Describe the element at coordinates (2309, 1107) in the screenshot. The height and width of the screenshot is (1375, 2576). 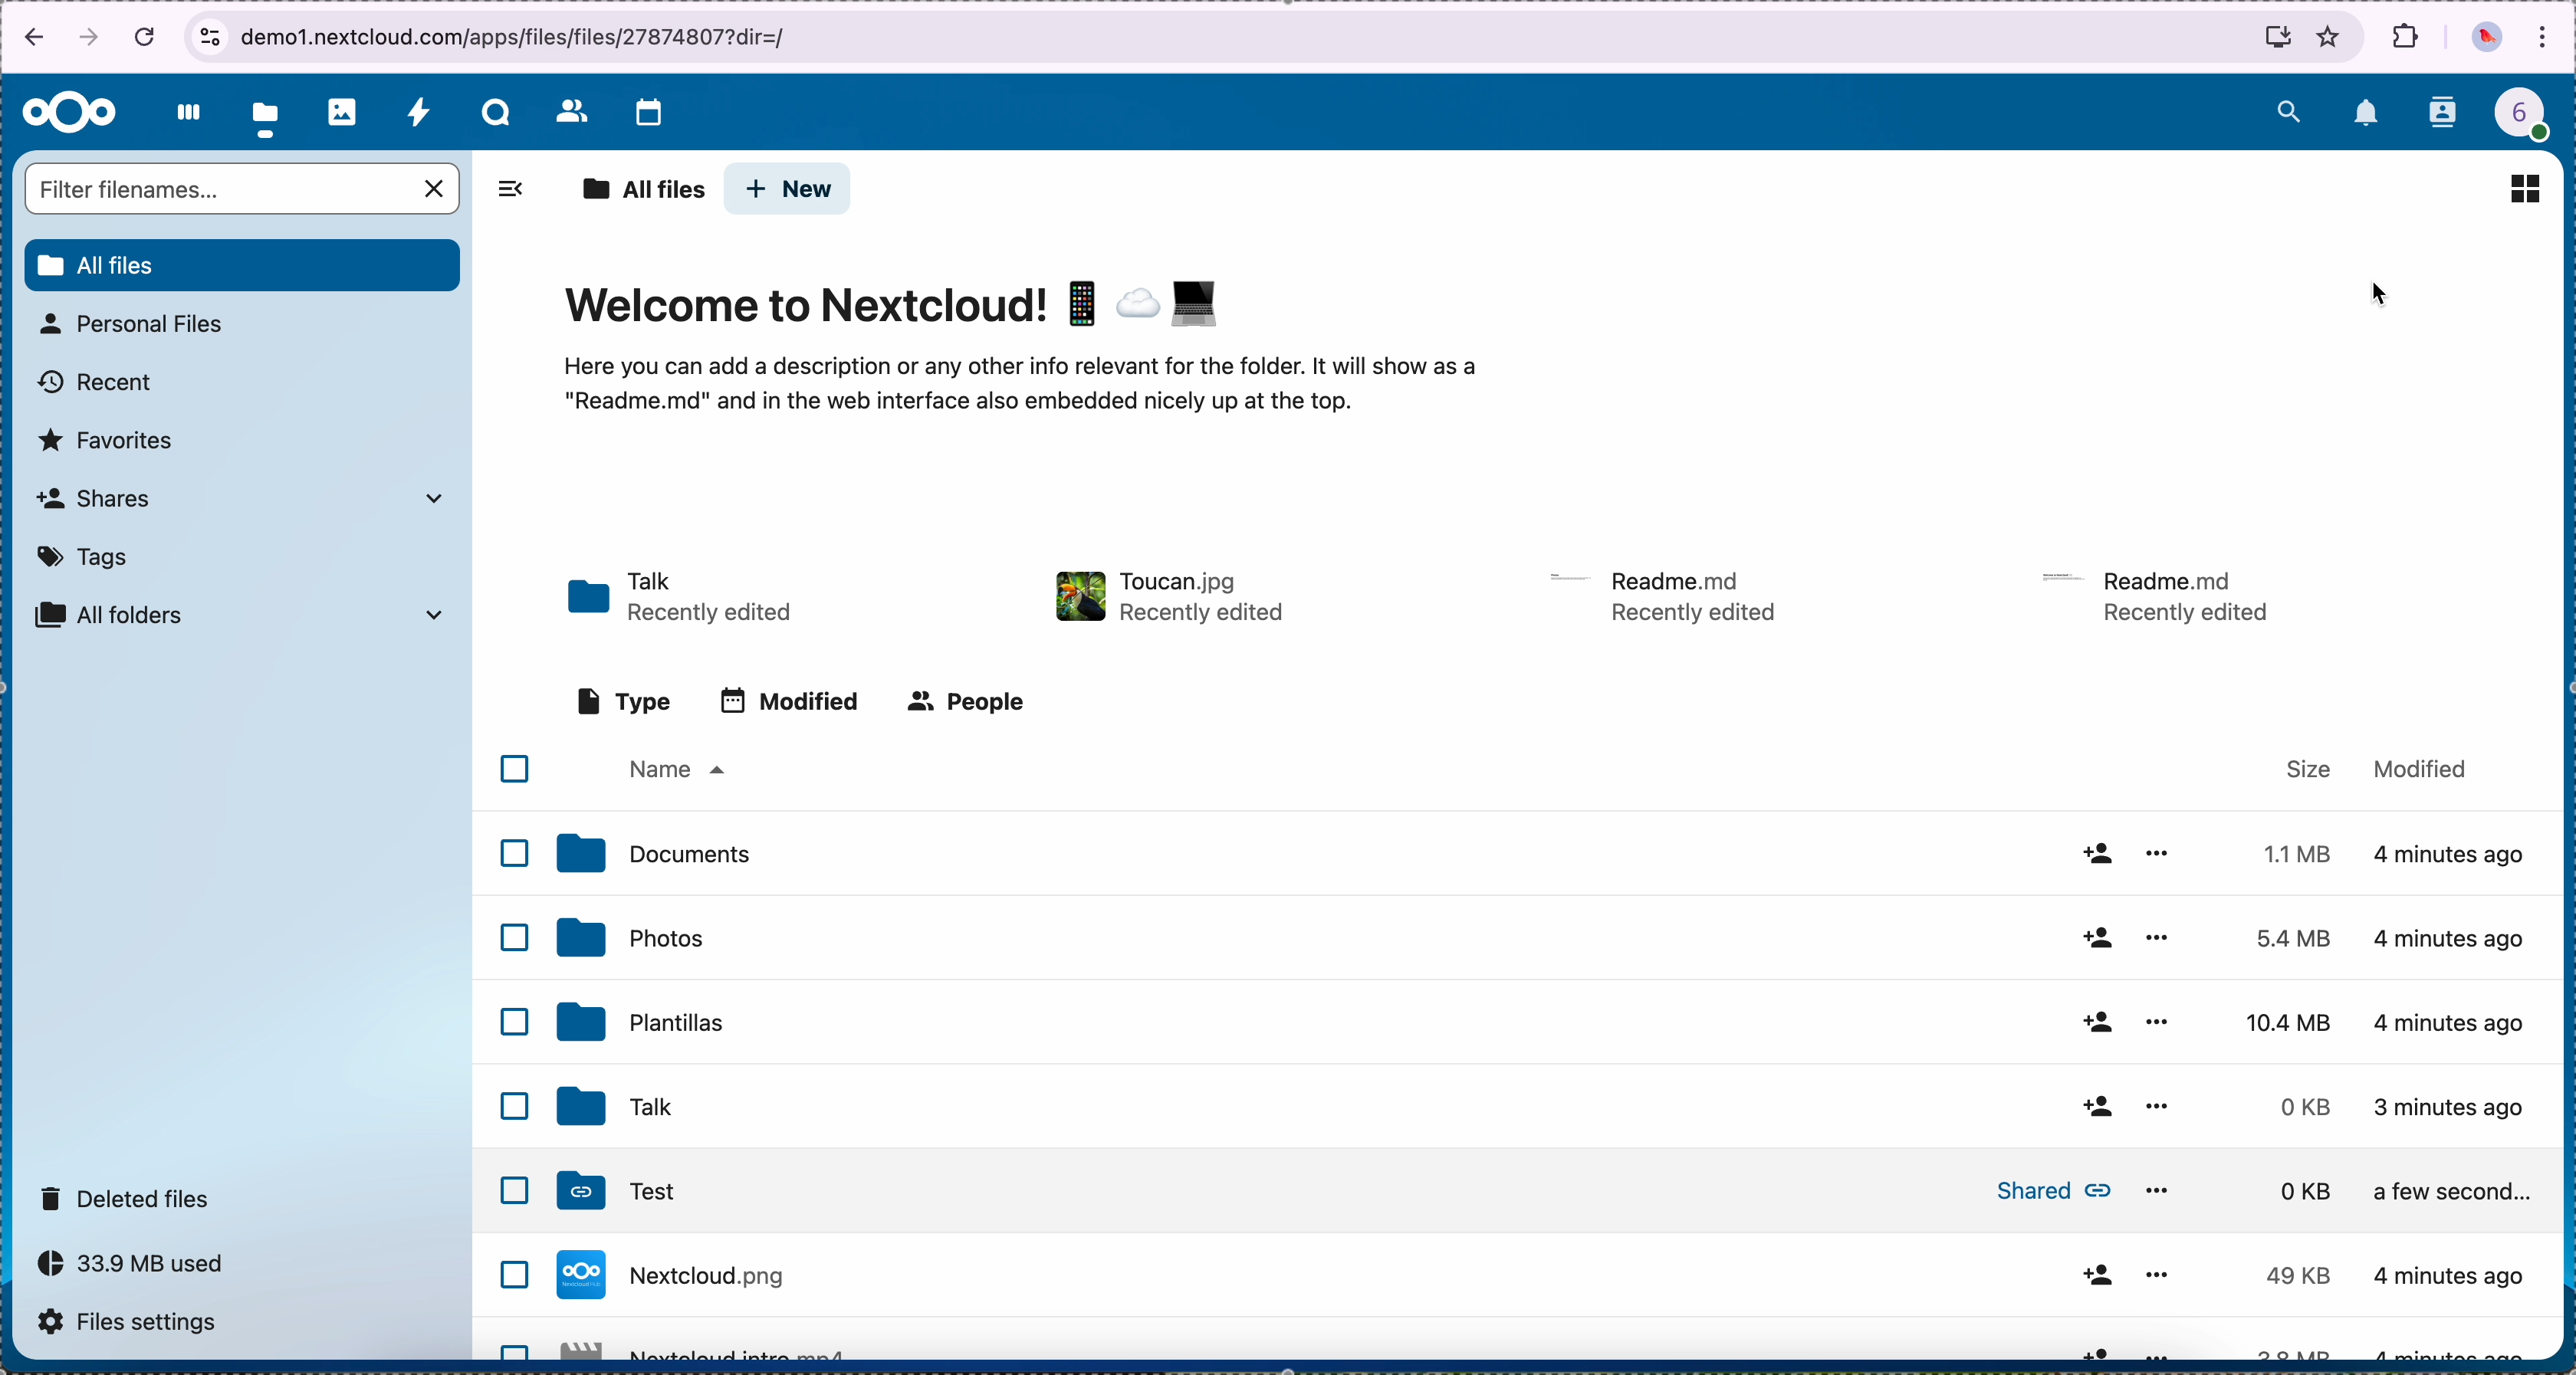
I see `0 KB` at that location.